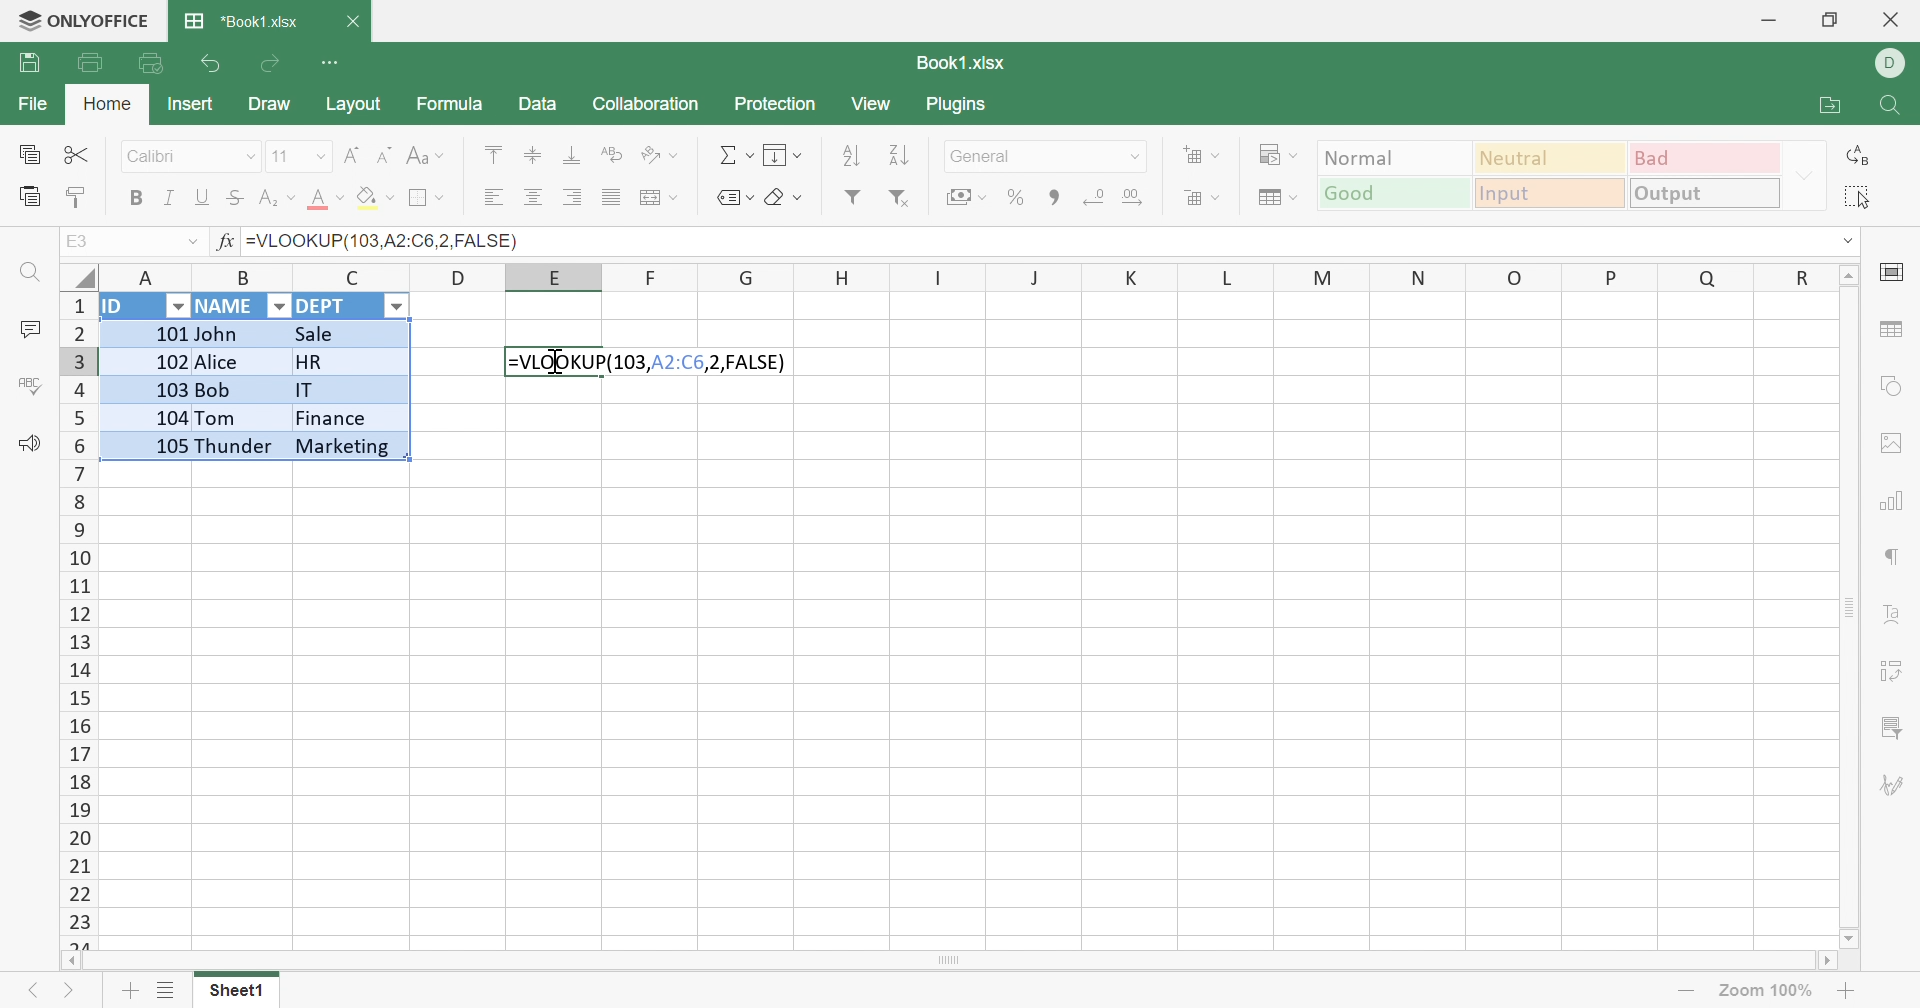  I want to click on Format table as template, so click(1204, 198).